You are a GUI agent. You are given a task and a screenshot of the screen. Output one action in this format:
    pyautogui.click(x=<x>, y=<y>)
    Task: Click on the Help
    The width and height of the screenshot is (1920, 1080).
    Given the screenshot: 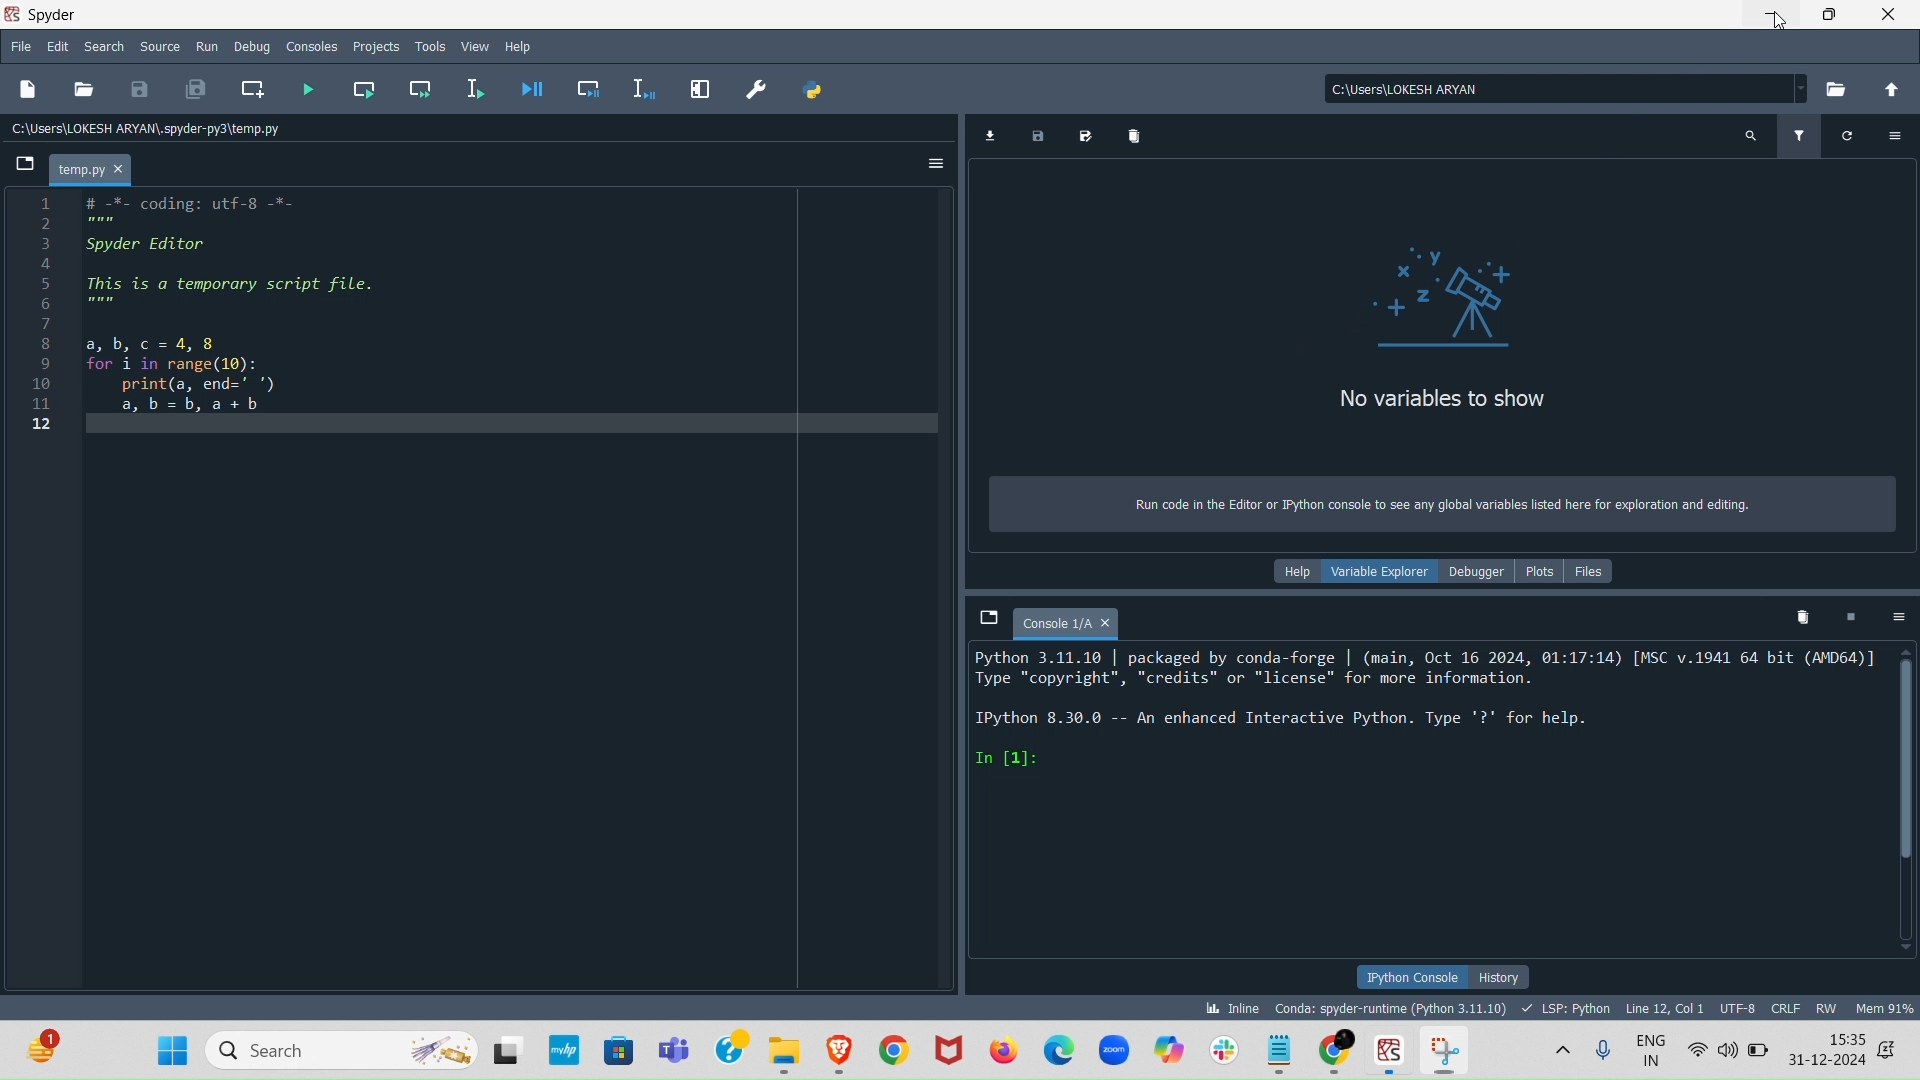 What is the action you would take?
    pyautogui.click(x=1290, y=570)
    